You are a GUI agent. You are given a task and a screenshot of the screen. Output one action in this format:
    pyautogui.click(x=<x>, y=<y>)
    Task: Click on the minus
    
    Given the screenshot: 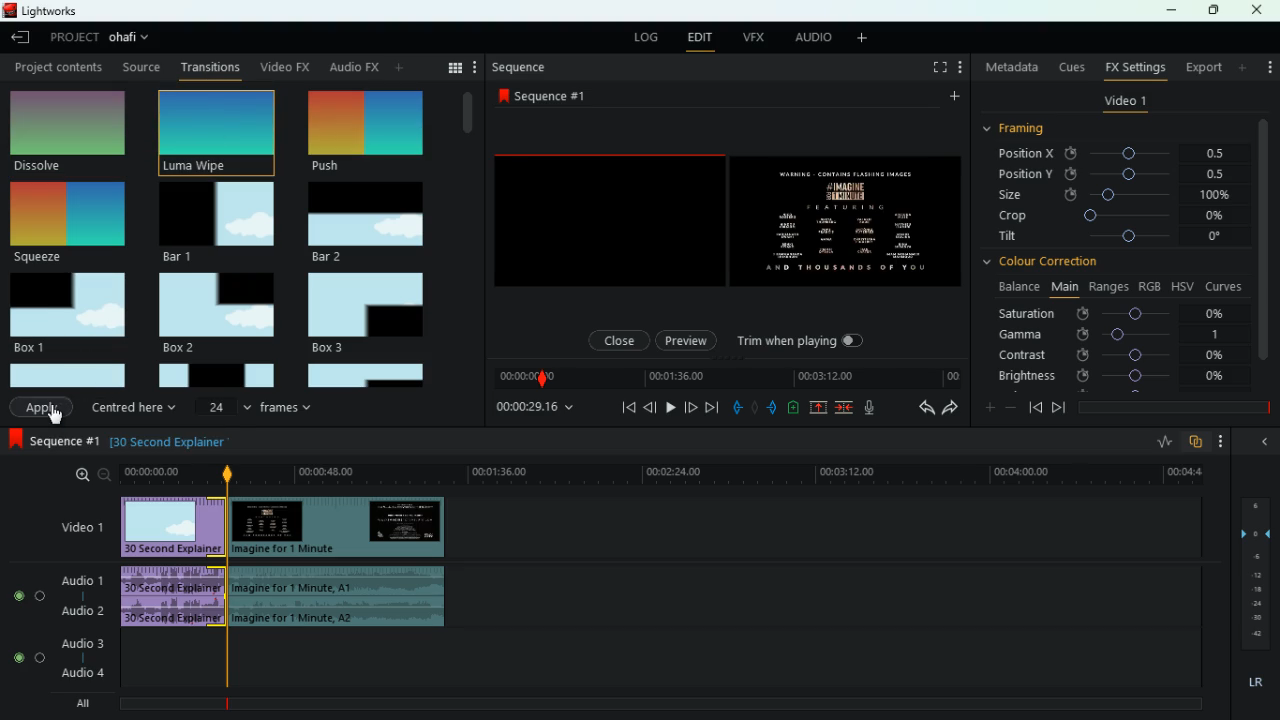 What is the action you would take?
    pyautogui.click(x=1014, y=408)
    